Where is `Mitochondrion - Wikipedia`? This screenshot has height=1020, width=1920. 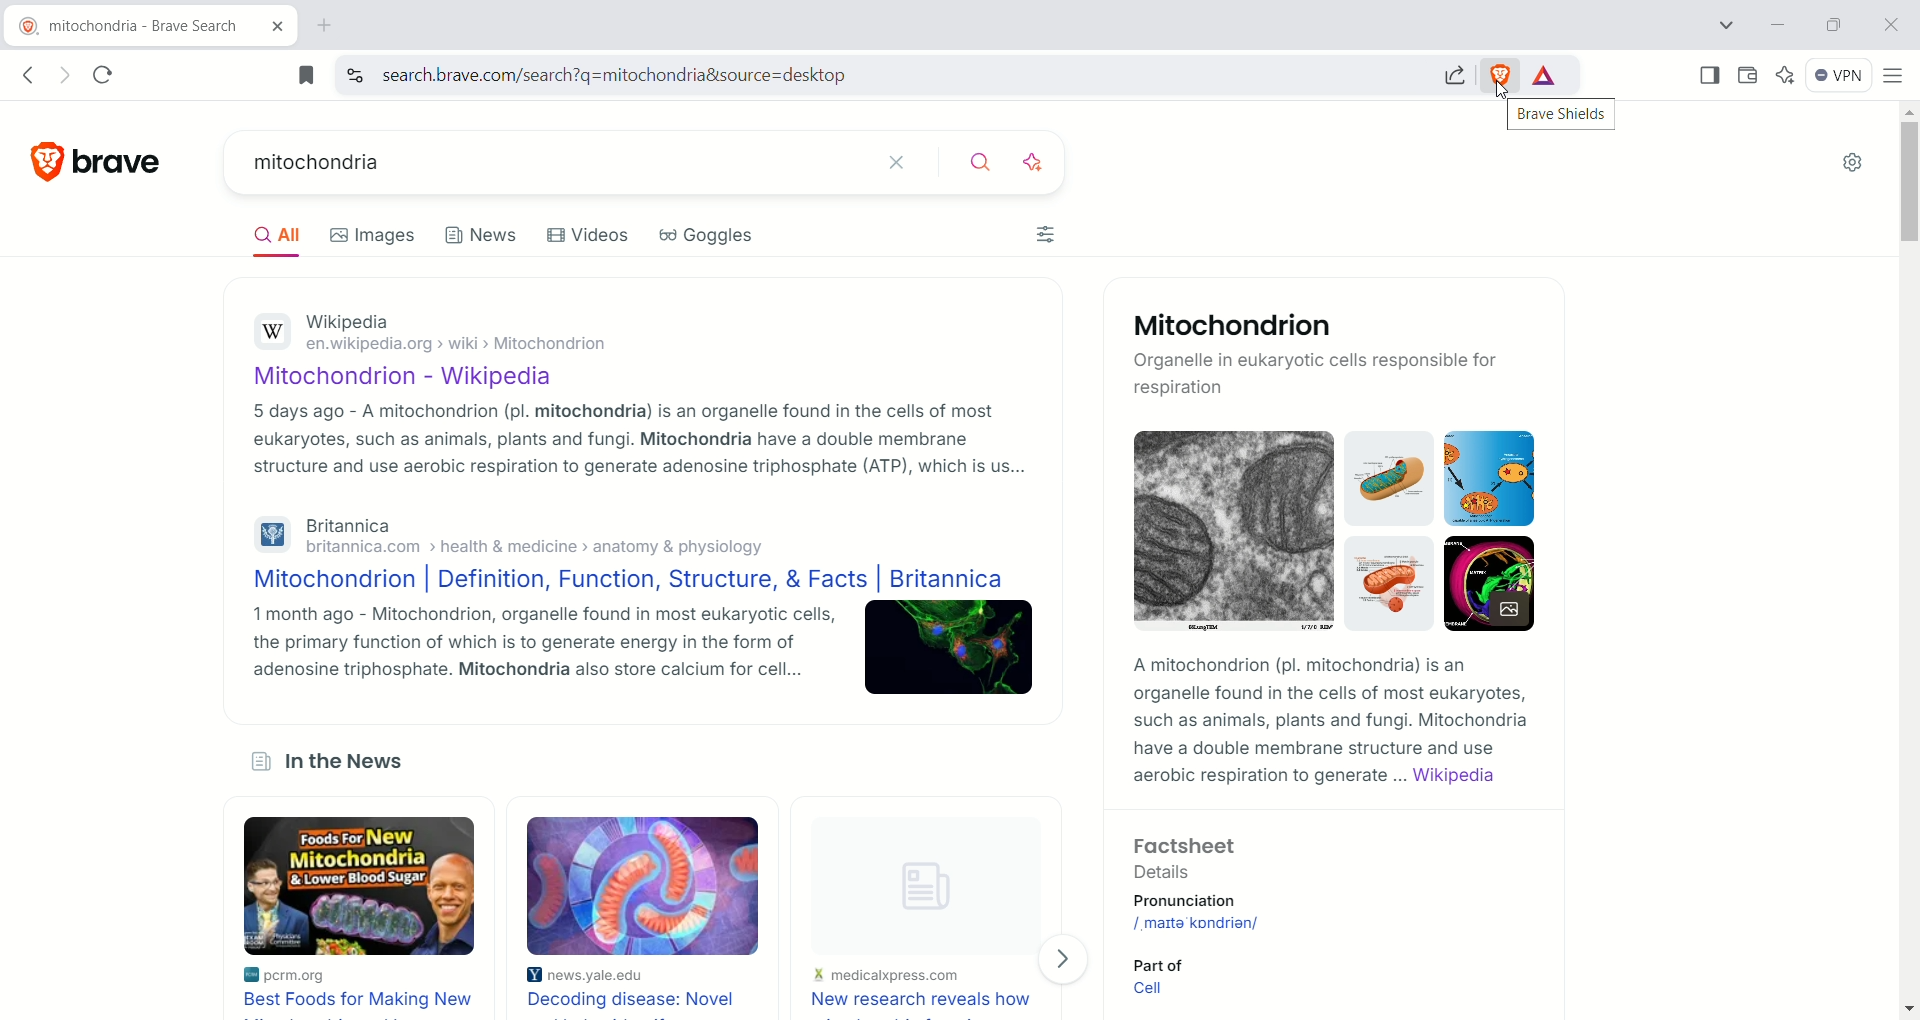
Mitochondrion - Wikipedia is located at coordinates (422, 379).